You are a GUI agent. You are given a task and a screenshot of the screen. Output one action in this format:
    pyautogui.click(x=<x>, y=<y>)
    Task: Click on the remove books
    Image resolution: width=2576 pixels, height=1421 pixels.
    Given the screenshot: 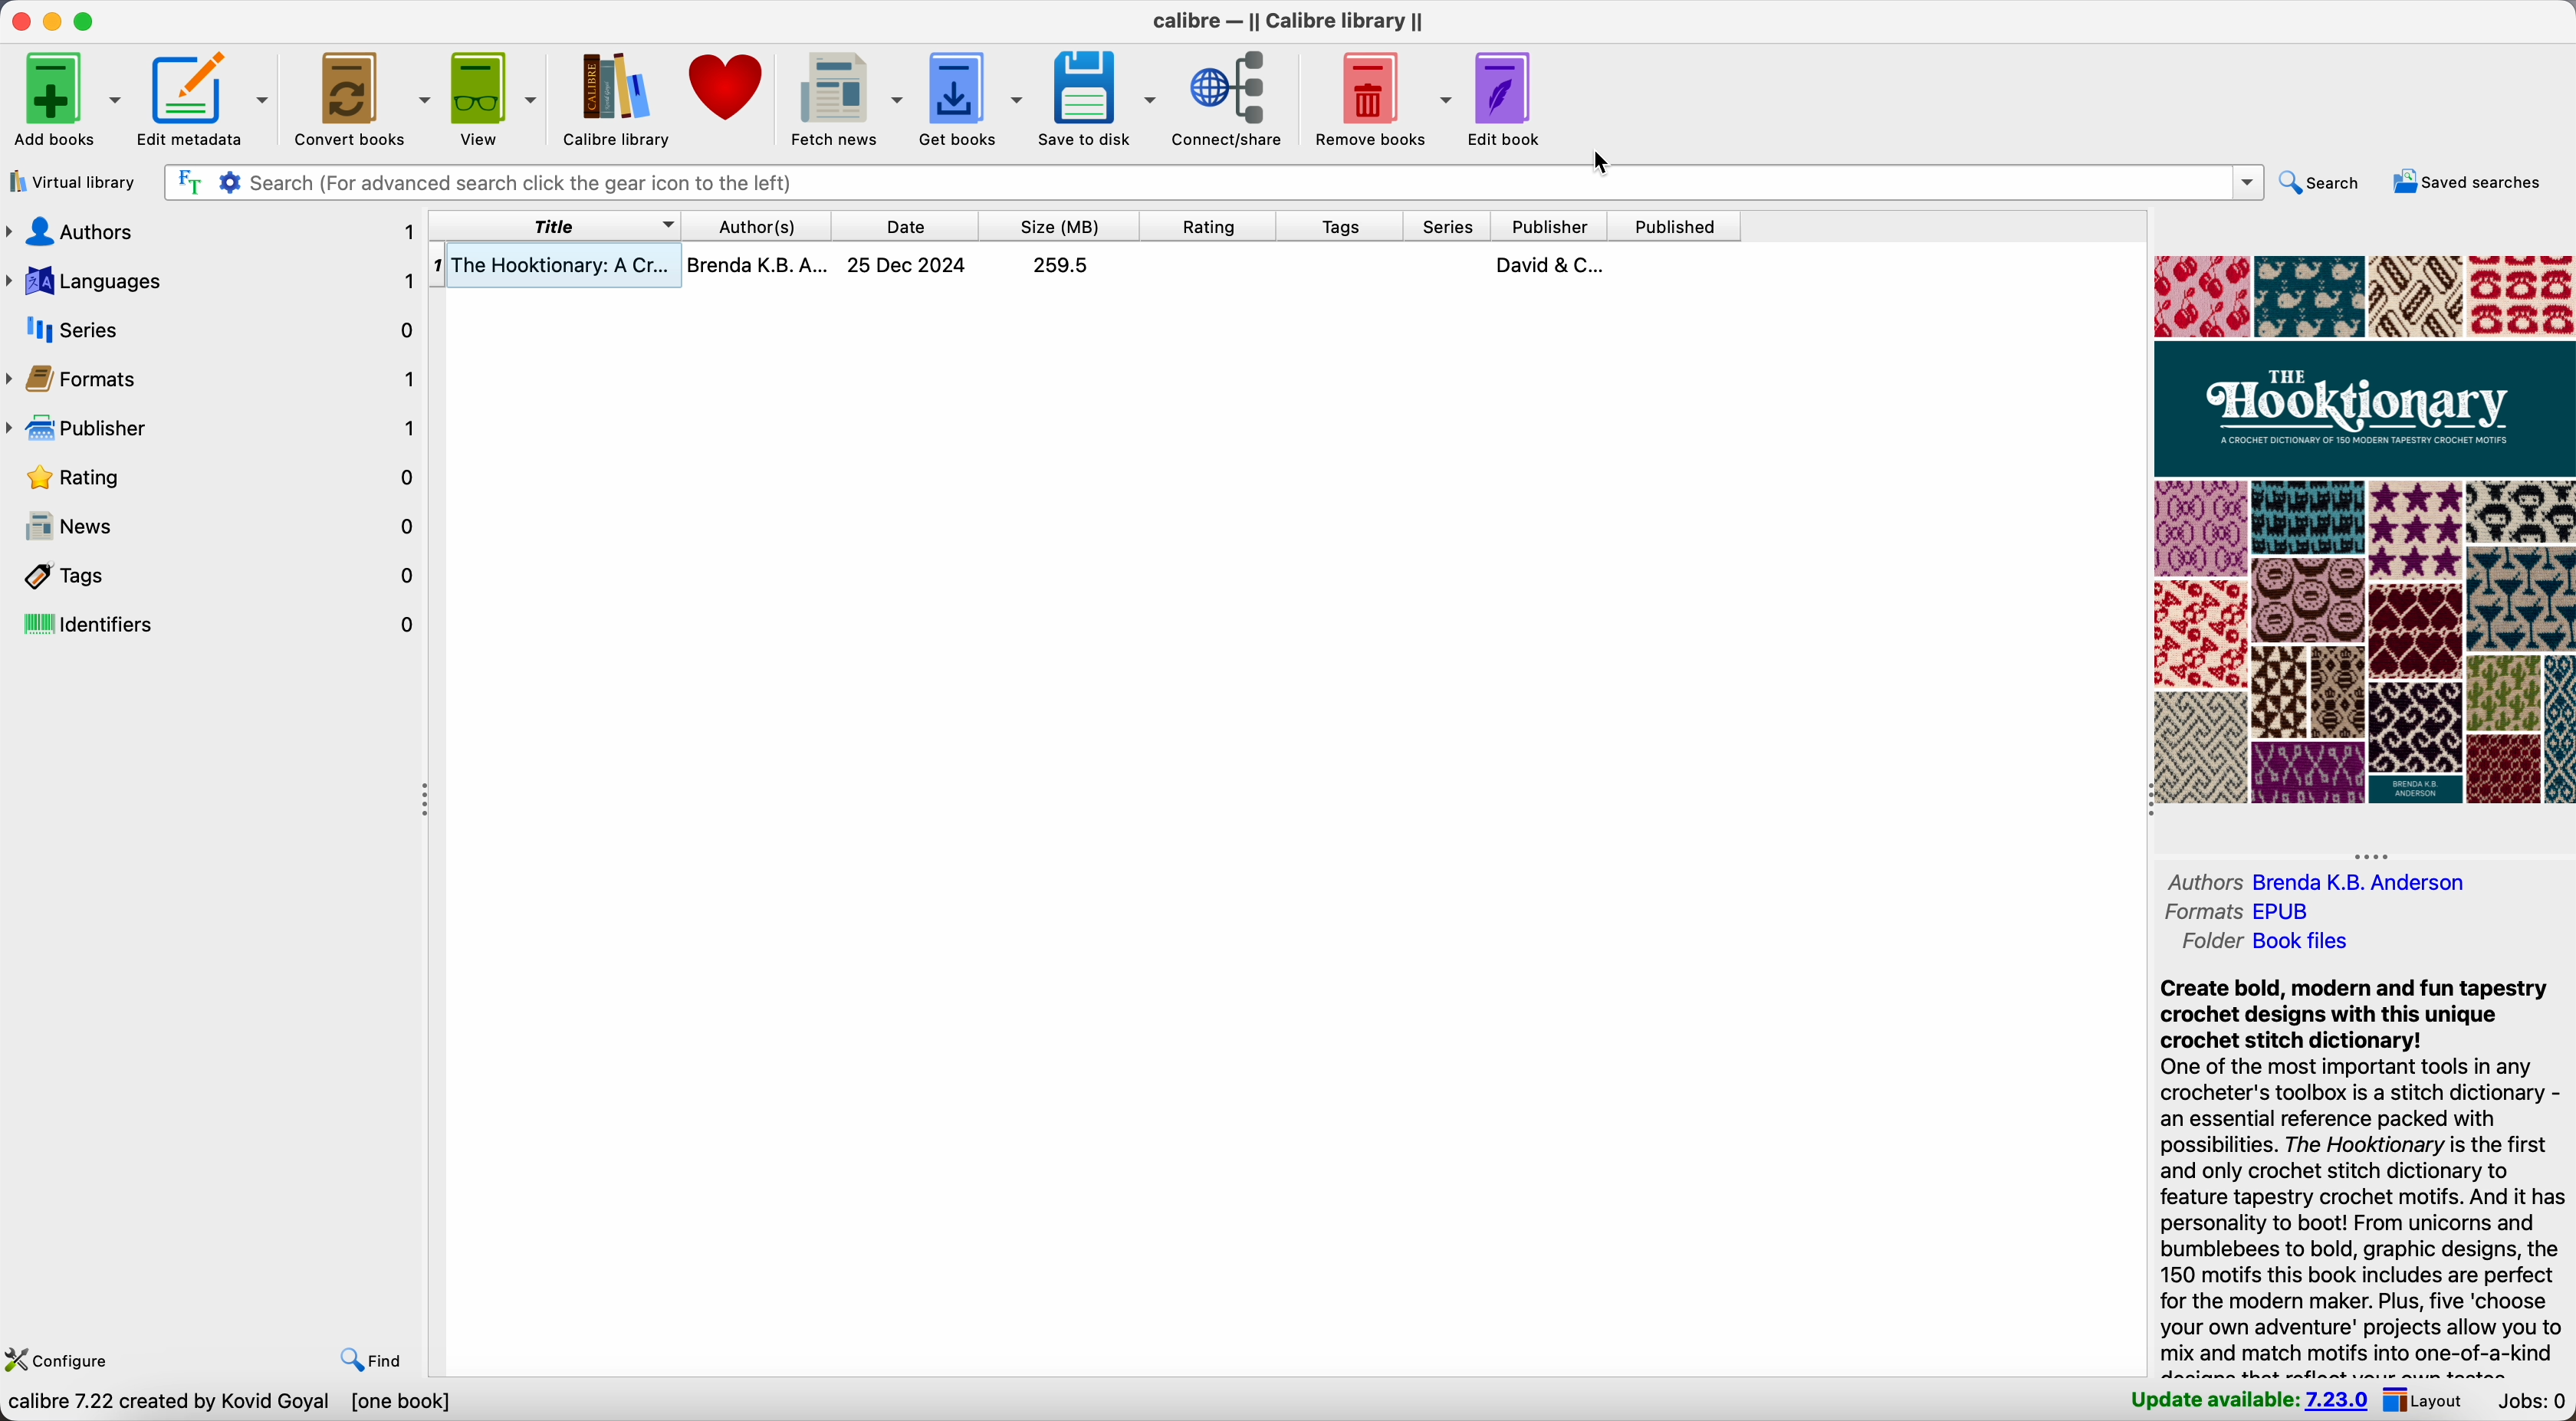 What is the action you would take?
    pyautogui.click(x=1380, y=97)
    